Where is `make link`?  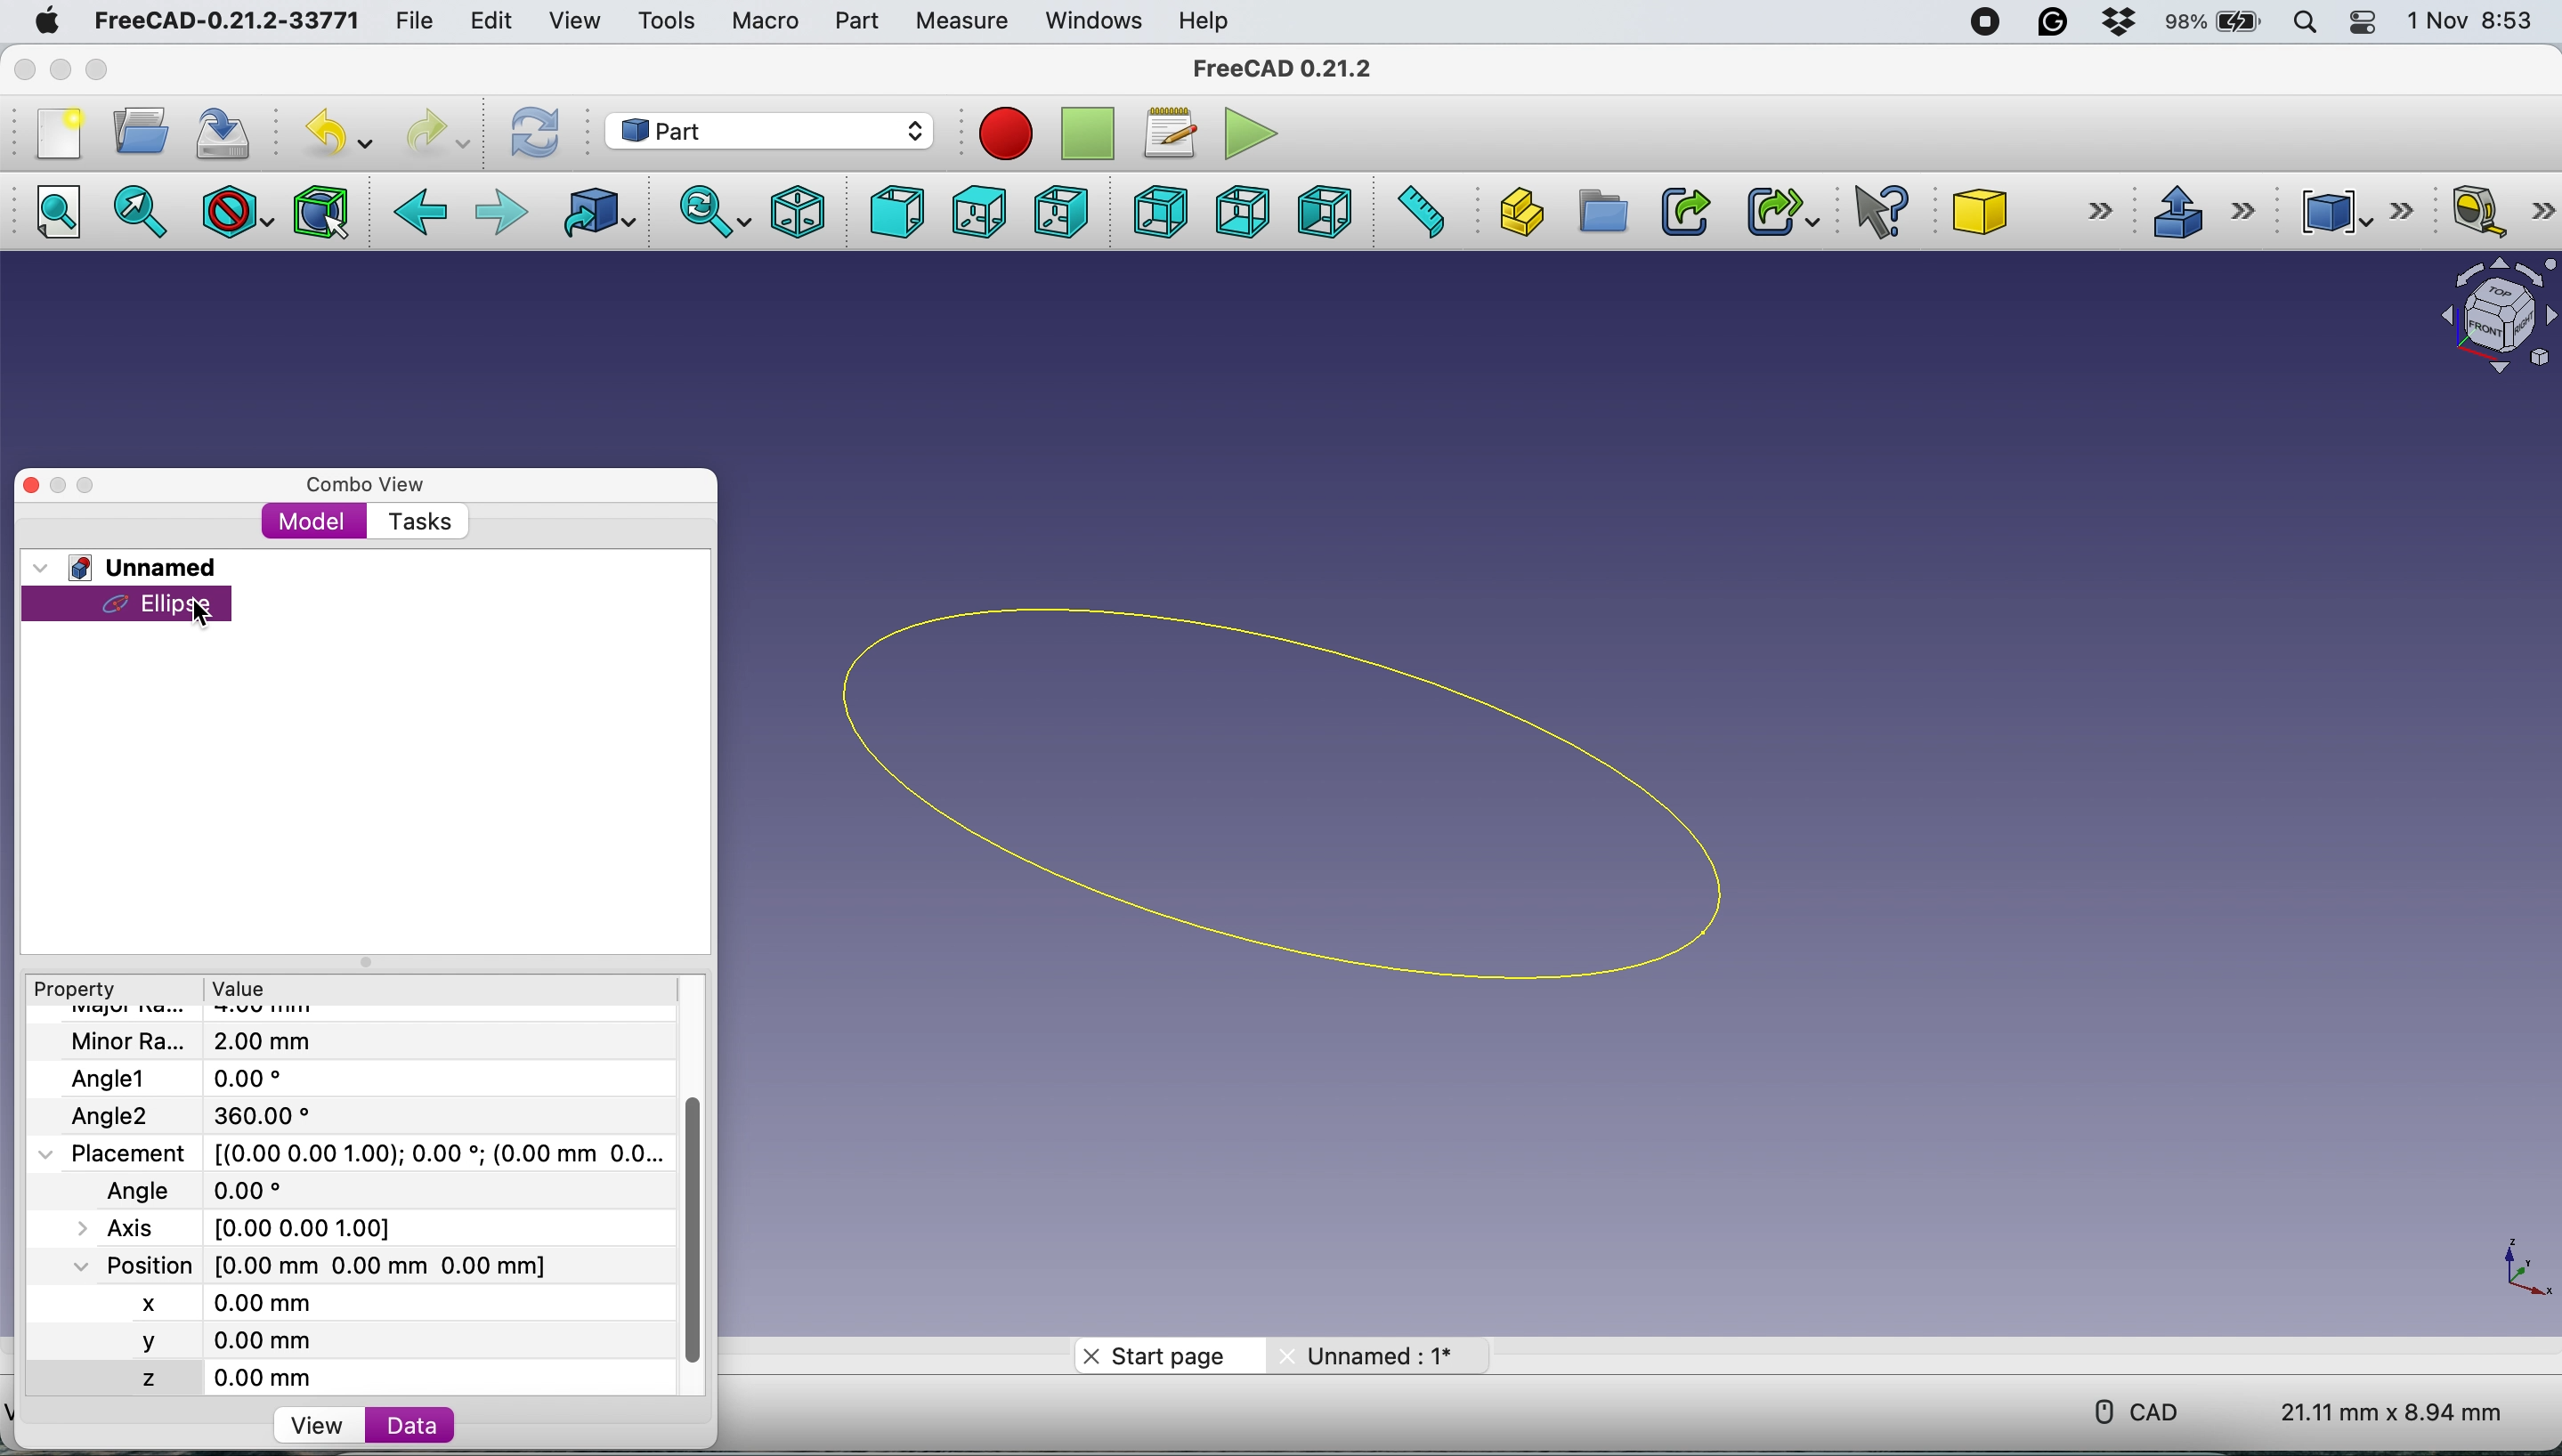
make link is located at coordinates (1680, 212).